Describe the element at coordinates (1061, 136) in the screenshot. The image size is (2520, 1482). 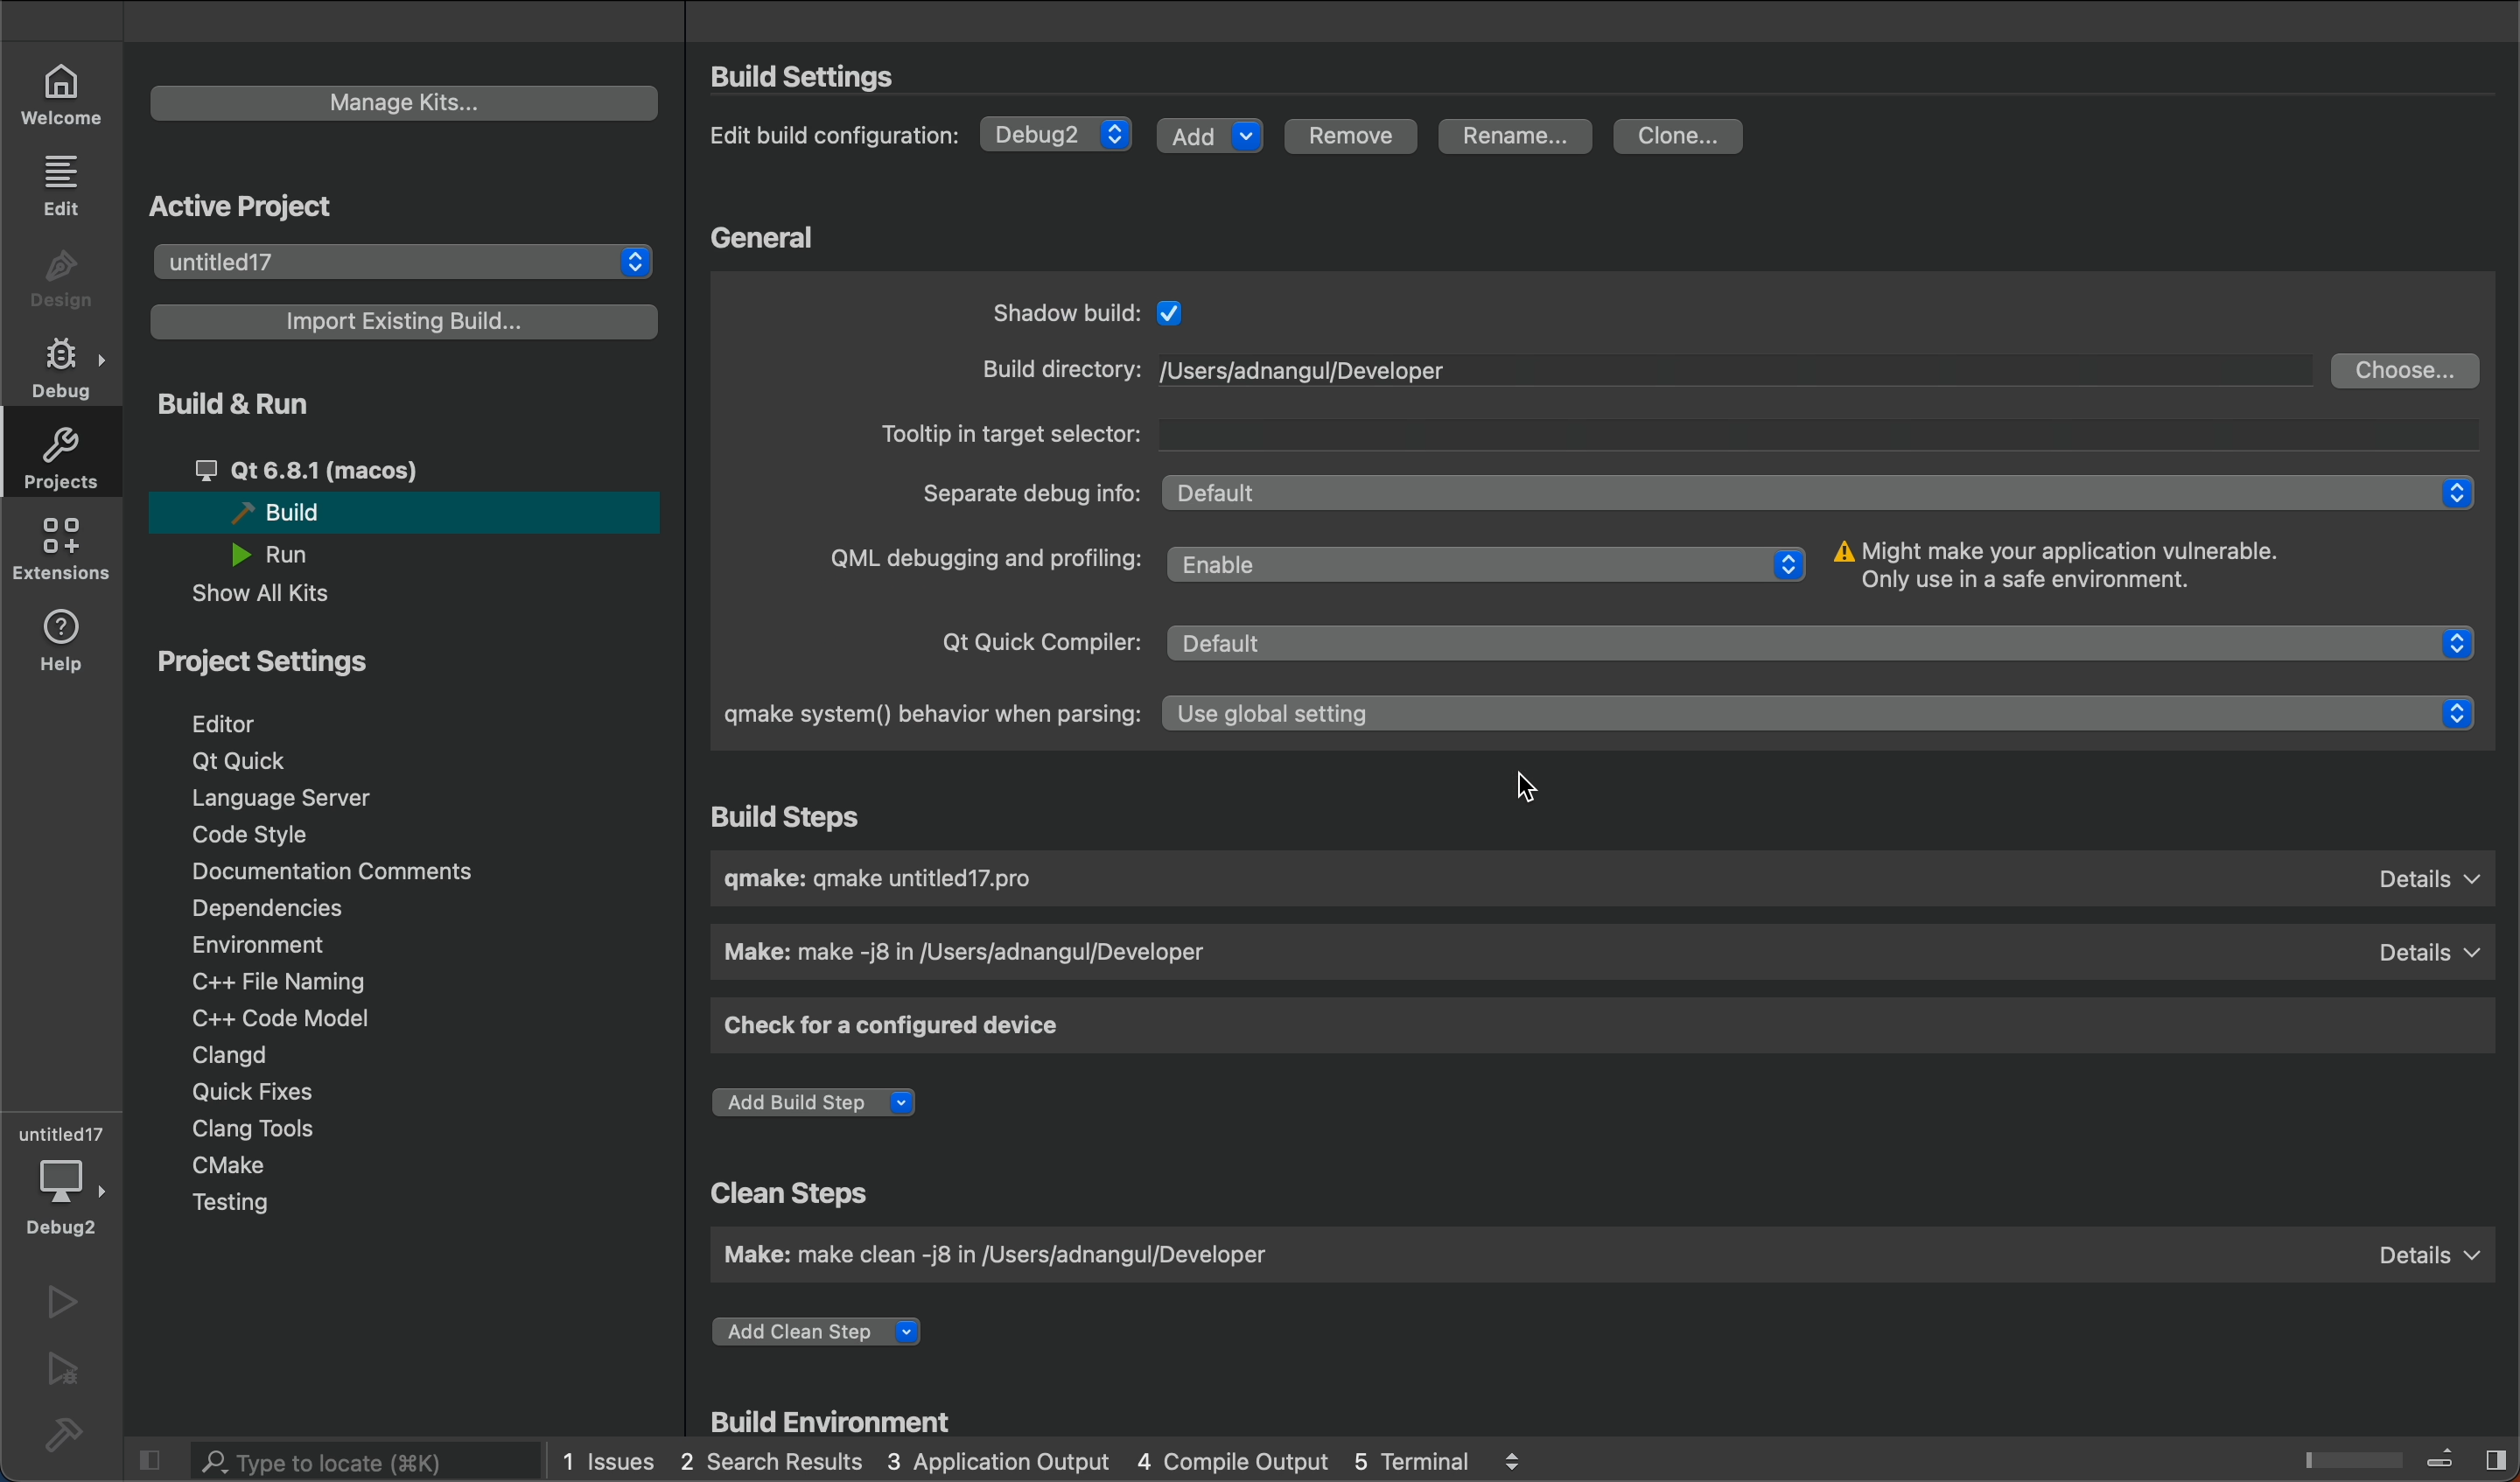
I see `debug type` at that location.